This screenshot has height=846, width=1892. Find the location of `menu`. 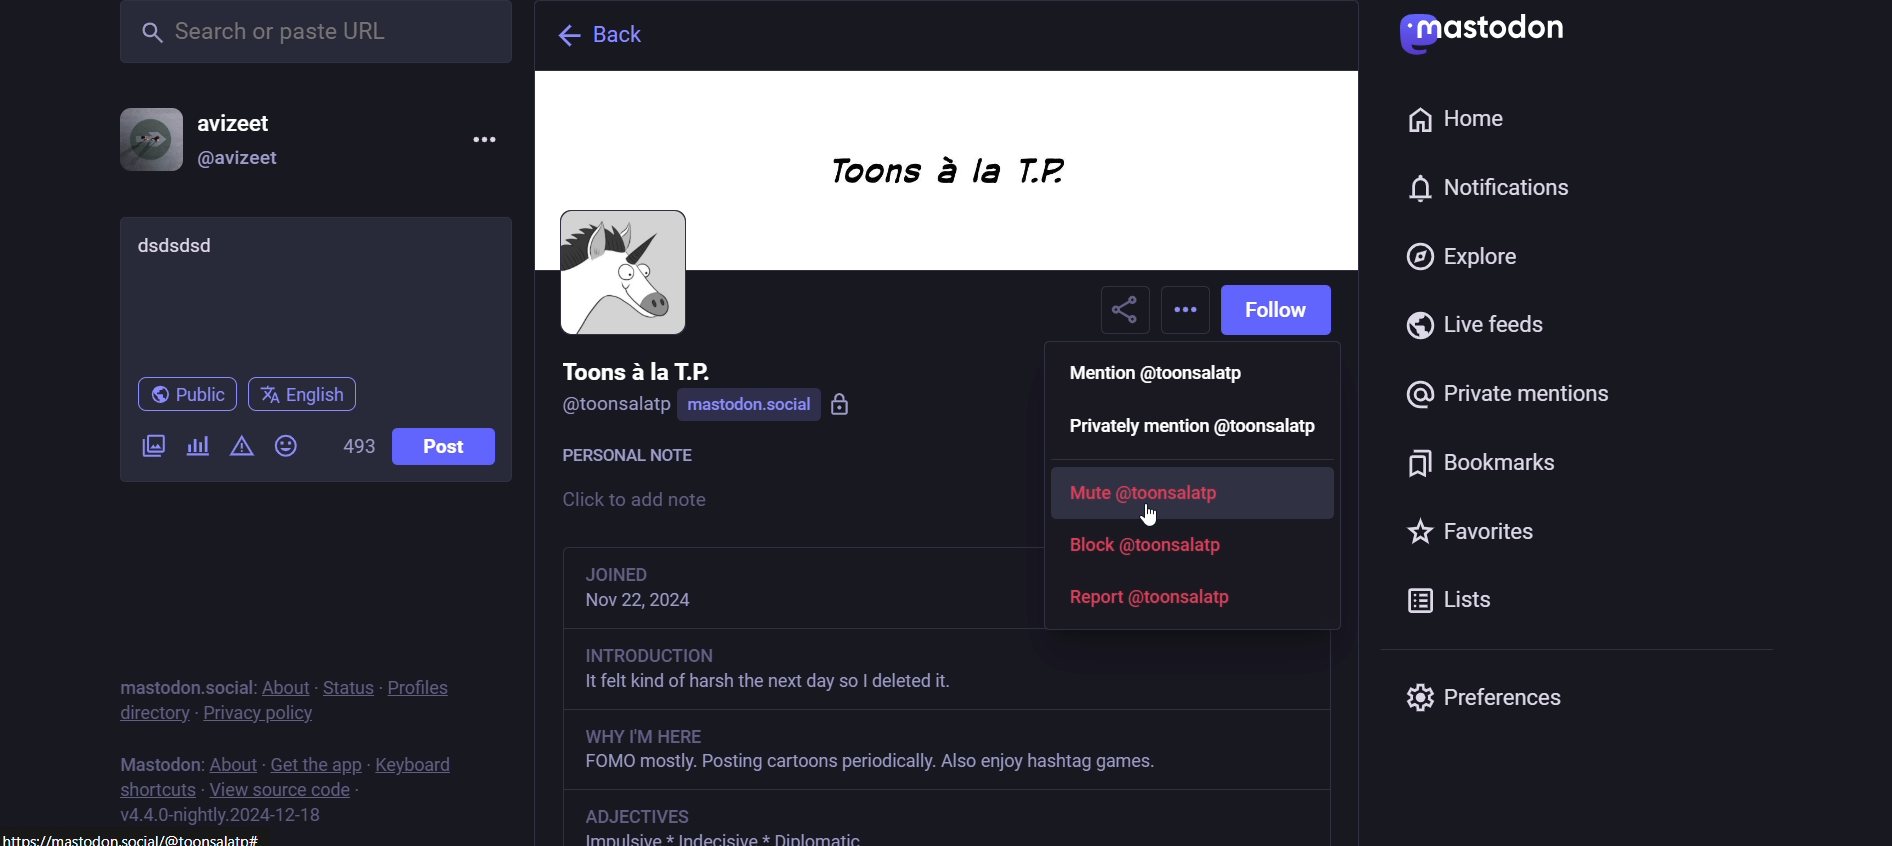

menu is located at coordinates (482, 141).